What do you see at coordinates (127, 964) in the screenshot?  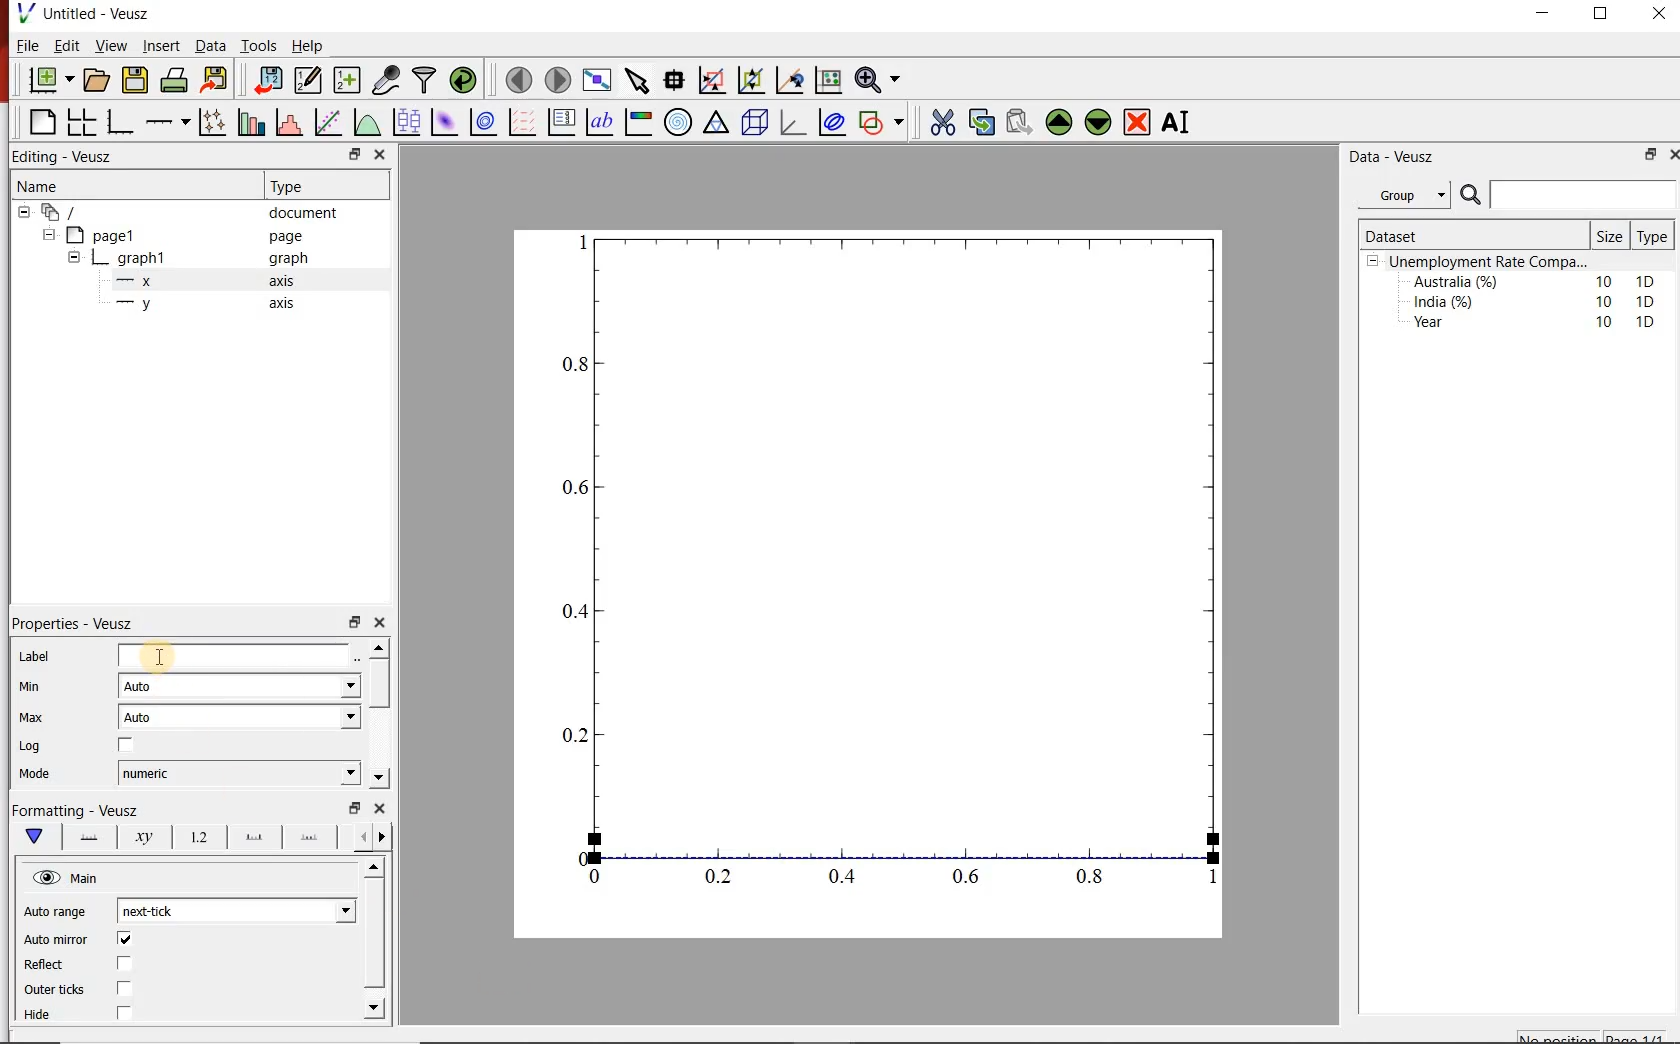 I see `checkbox` at bounding box center [127, 964].